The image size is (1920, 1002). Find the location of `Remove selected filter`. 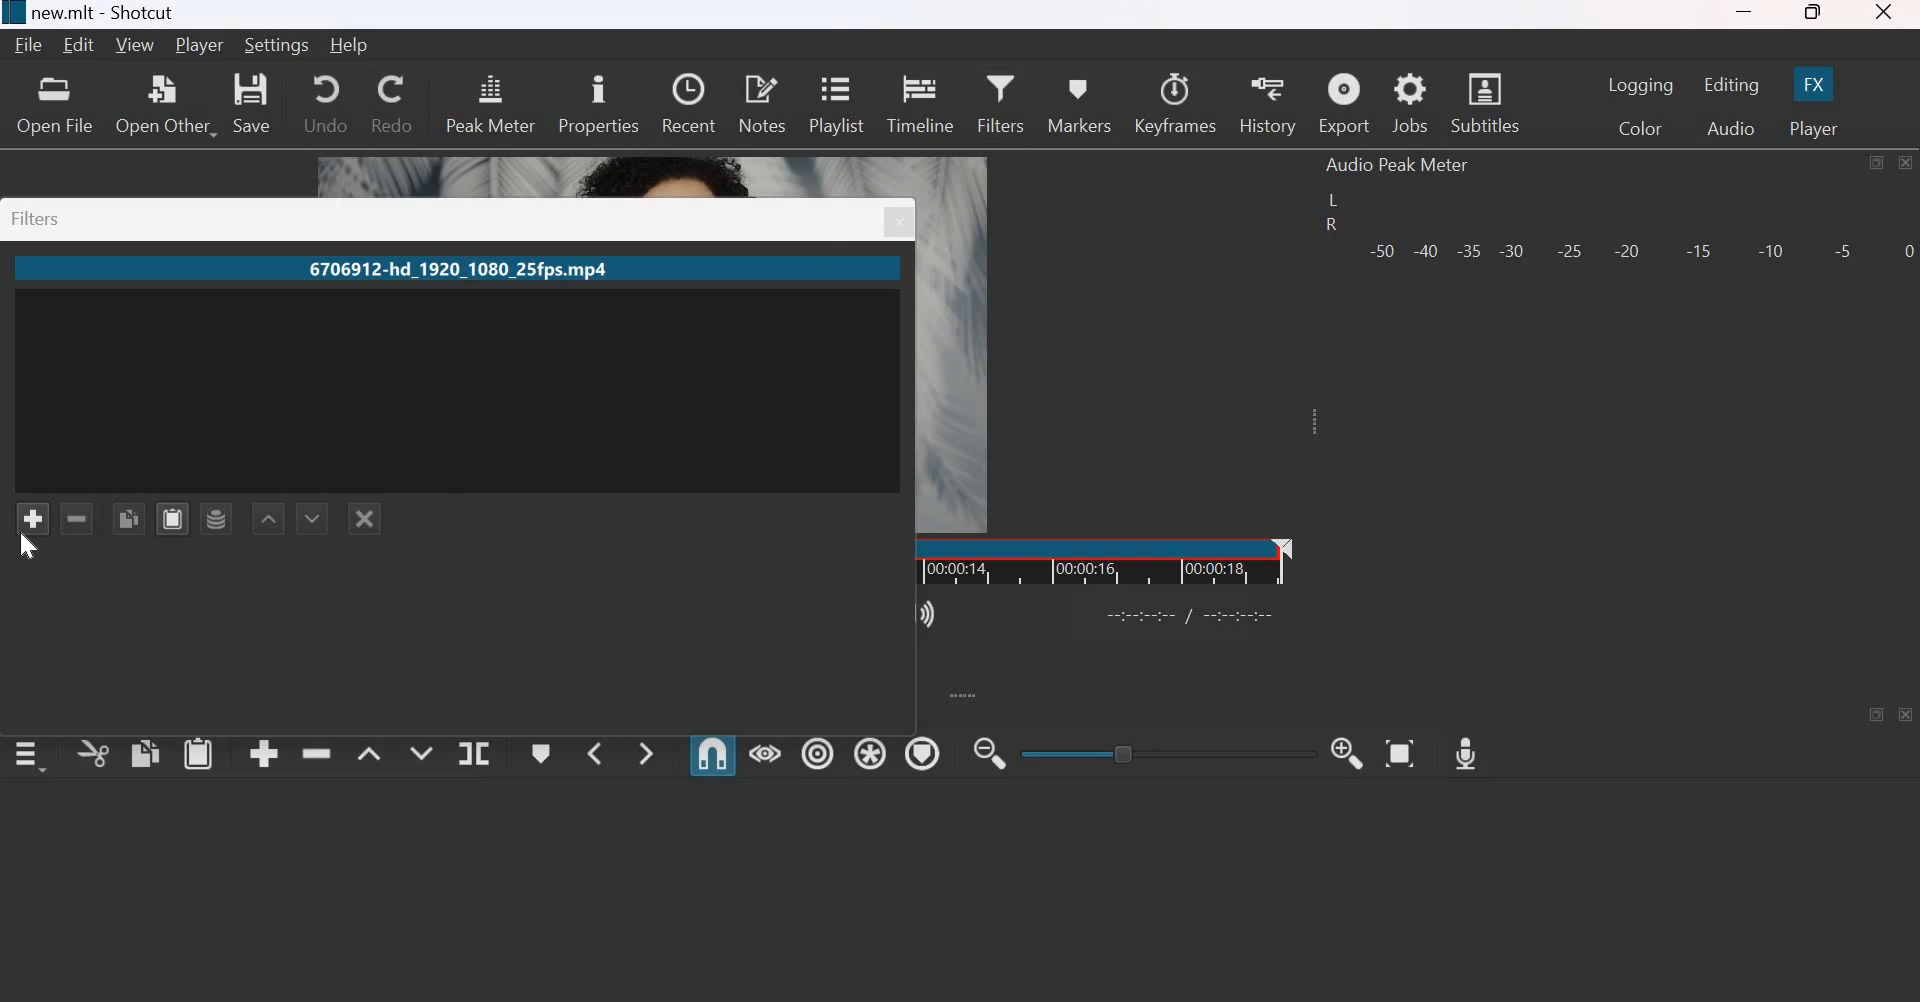

Remove selected filter is located at coordinates (79, 519).